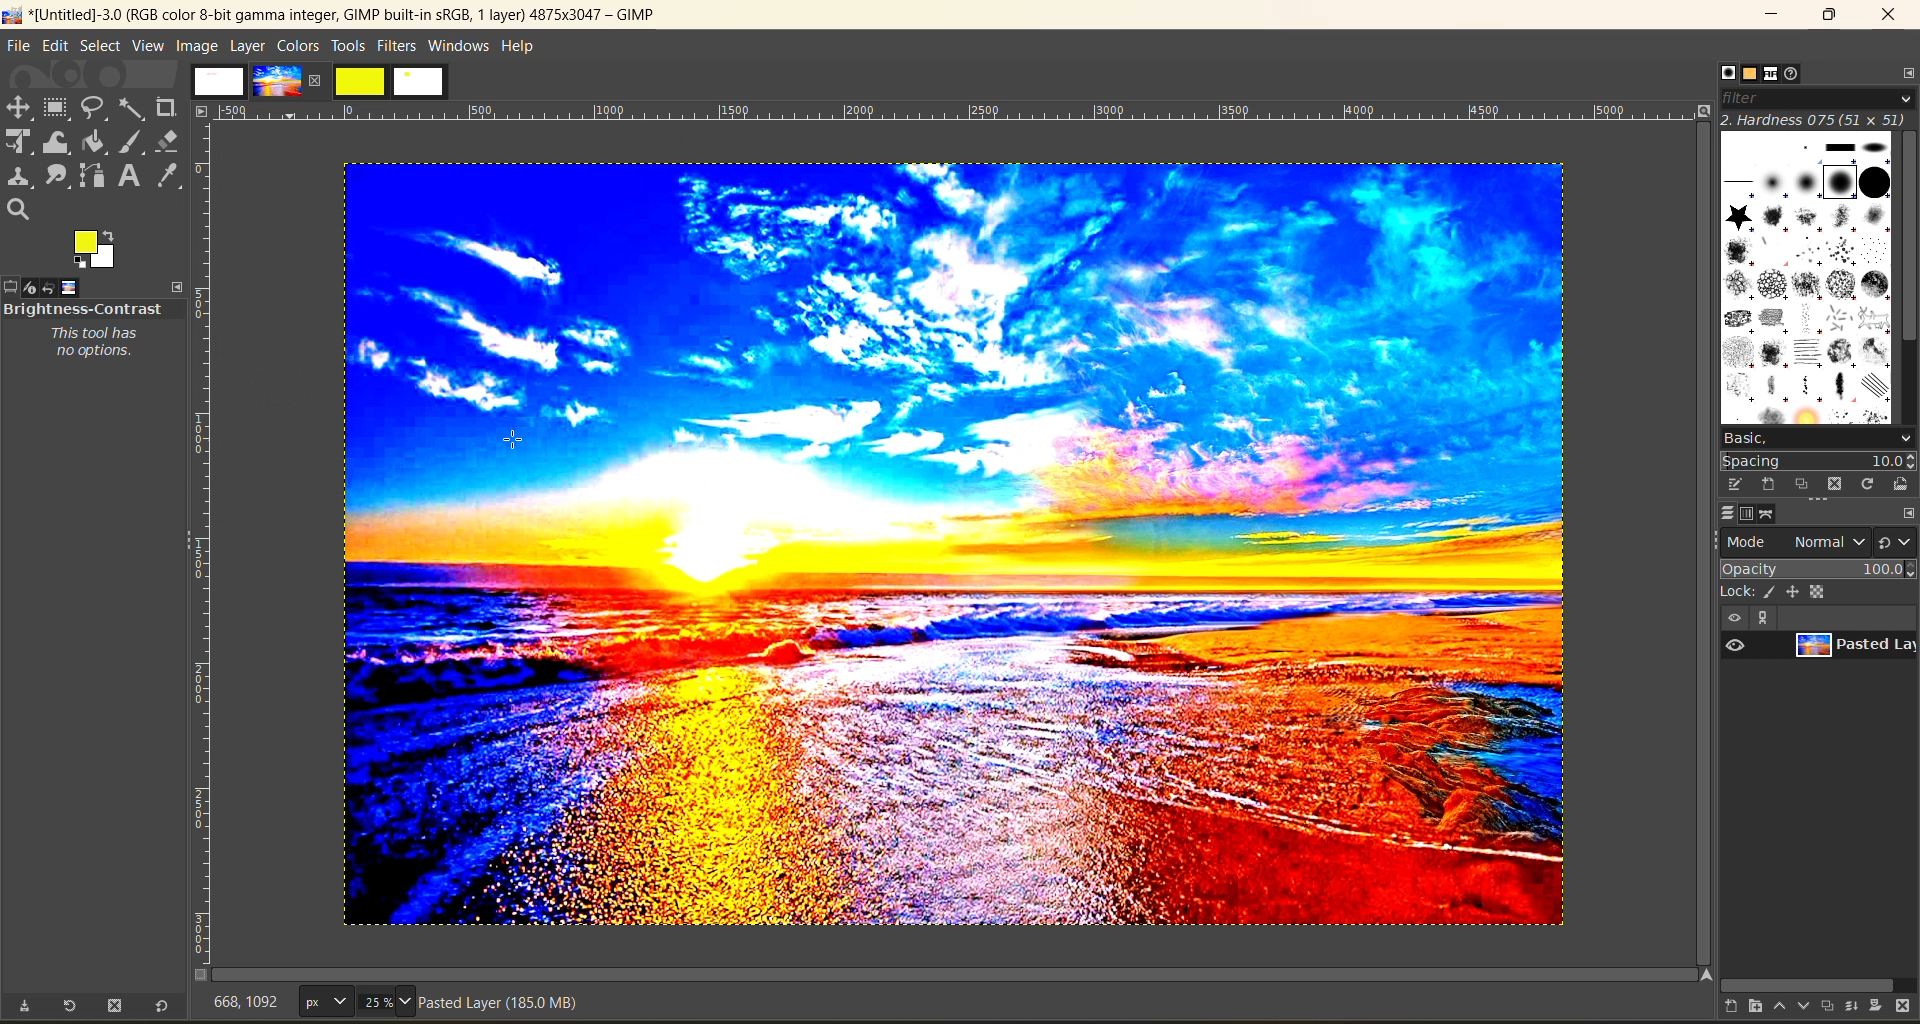 The width and height of the screenshot is (1920, 1024). Describe the element at coordinates (162, 1005) in the screenshot. I see `reset to default` at that location.